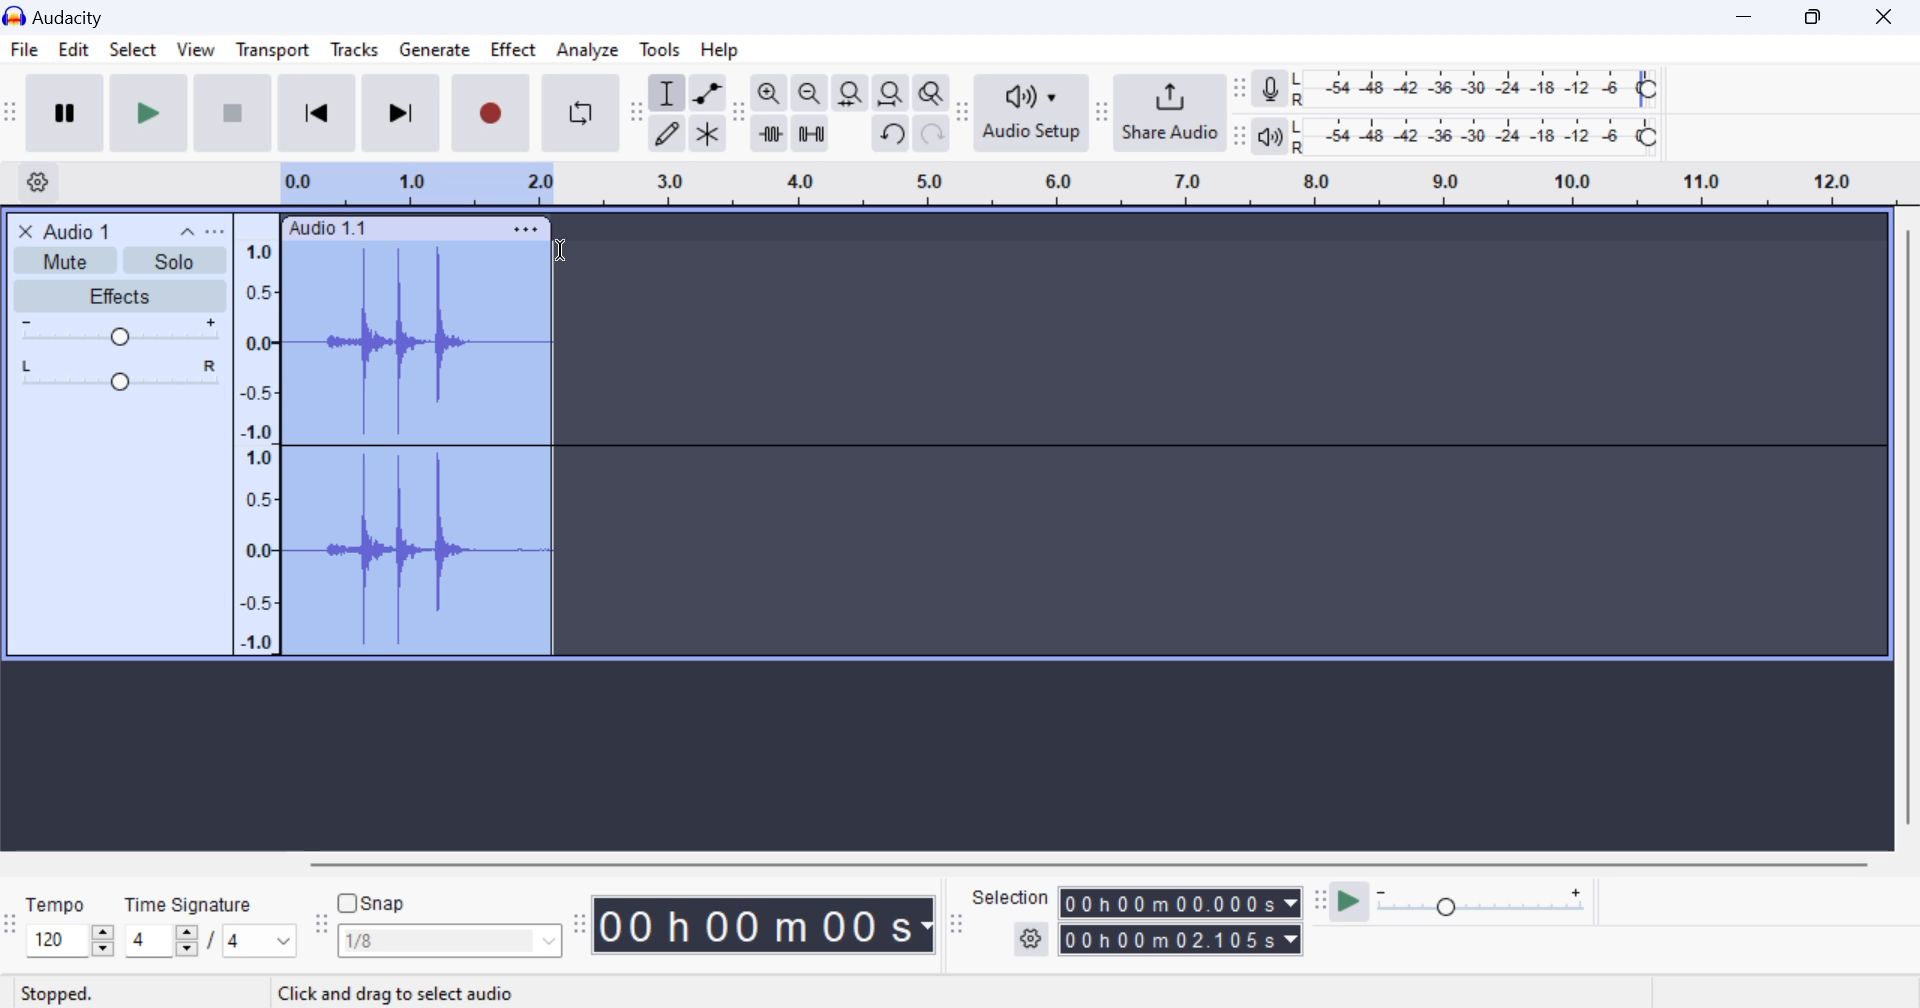  I want to click on collapse, so click(185, 230).